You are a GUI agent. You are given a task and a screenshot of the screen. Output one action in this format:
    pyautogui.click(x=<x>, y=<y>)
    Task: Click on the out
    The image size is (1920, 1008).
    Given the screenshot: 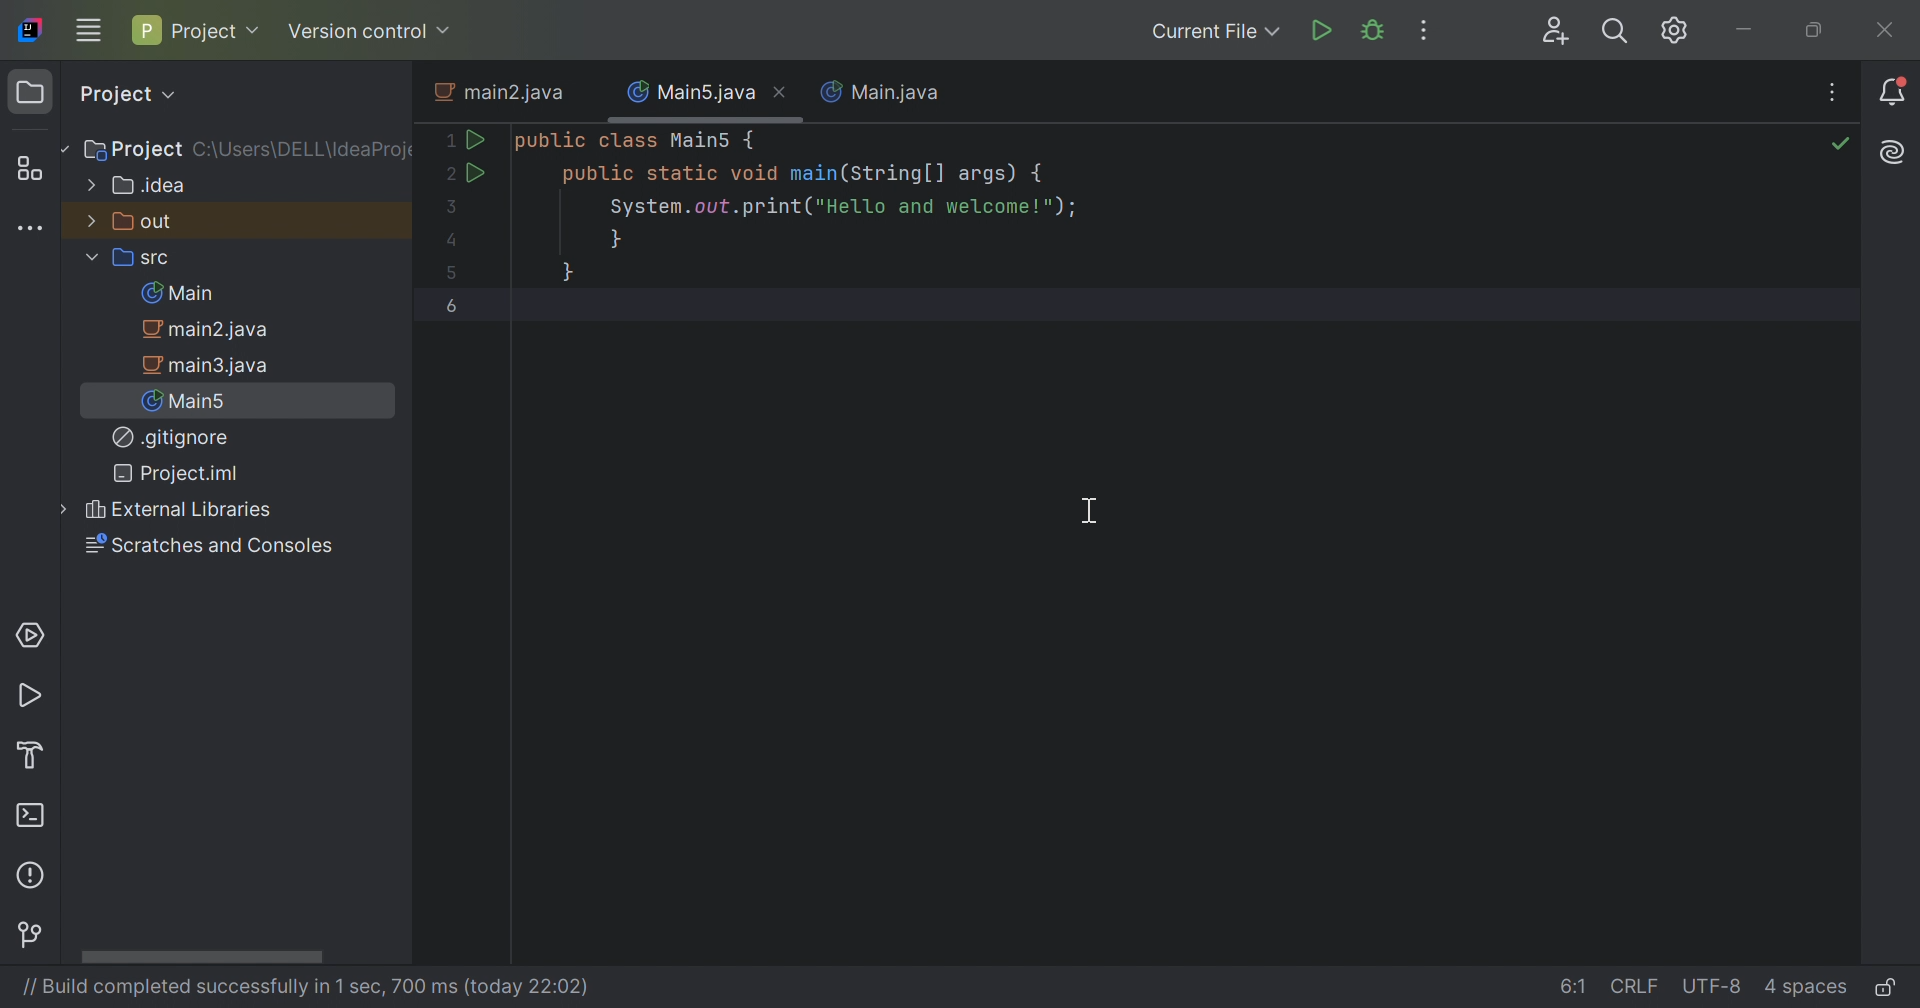 What is the action you would take?
    pyautogui.click(x=131, y=220)
    